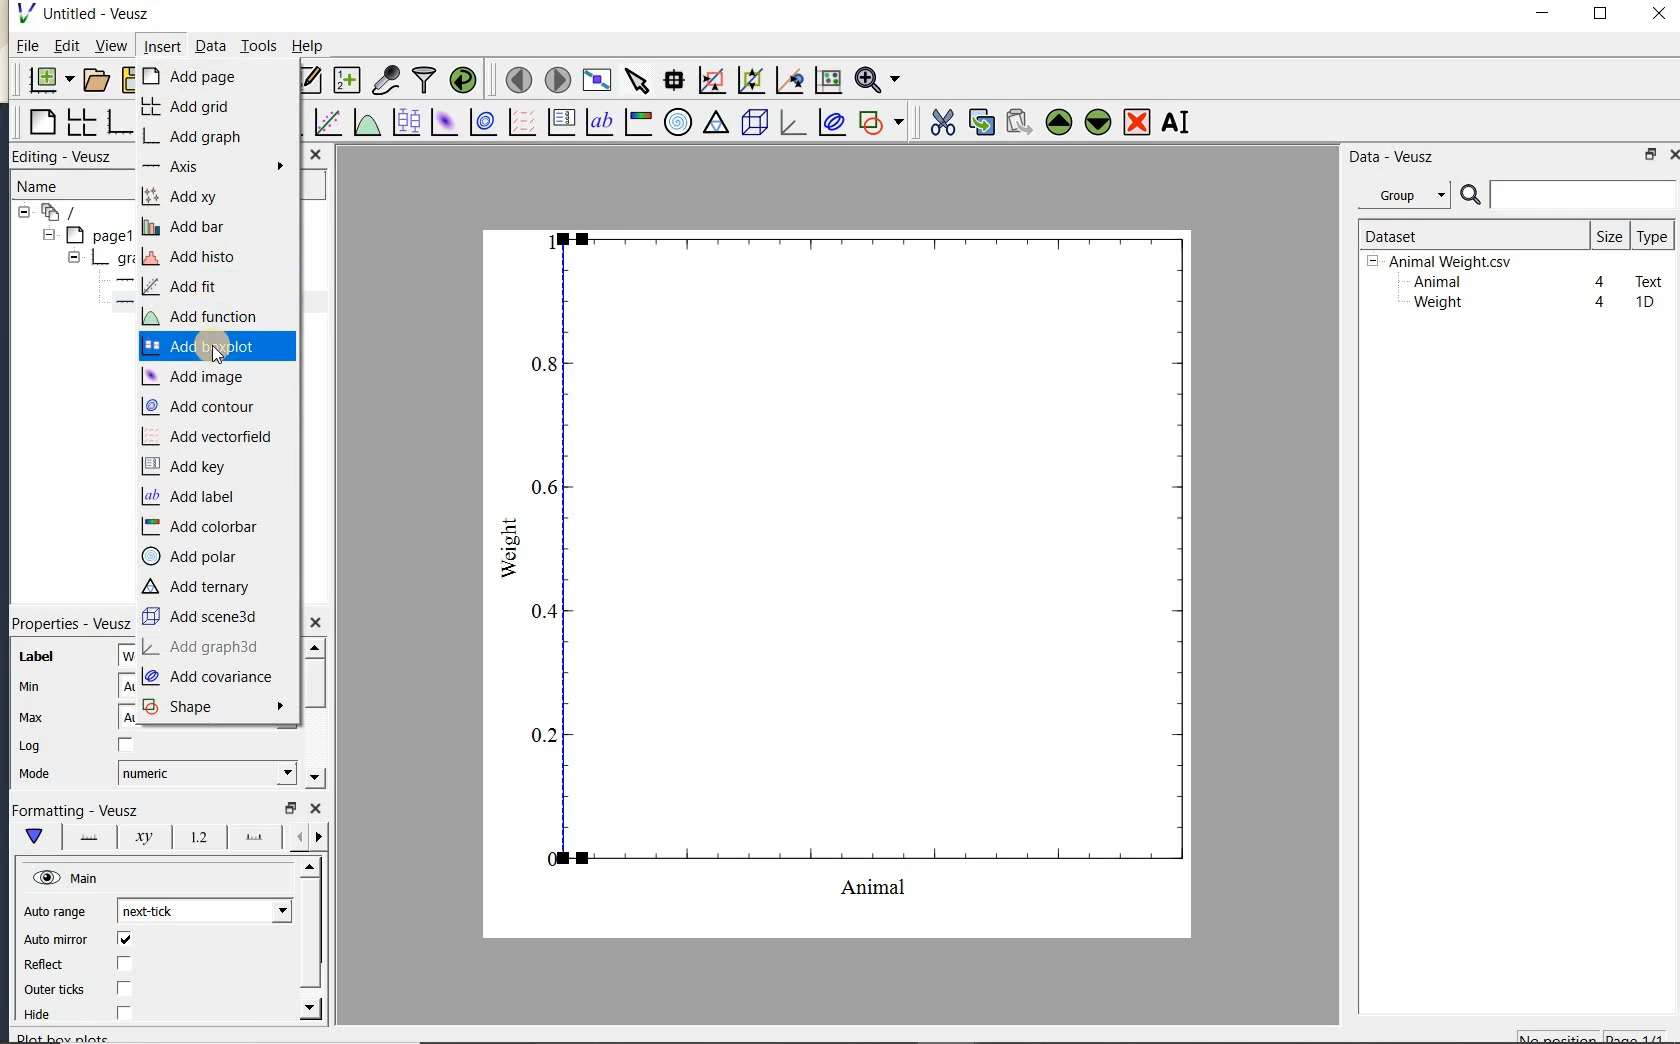 This screenshot has width=1680, height=1044. Describe the element at coordinates (212, 679) in the screenshot. I see `add covariance` at that location.